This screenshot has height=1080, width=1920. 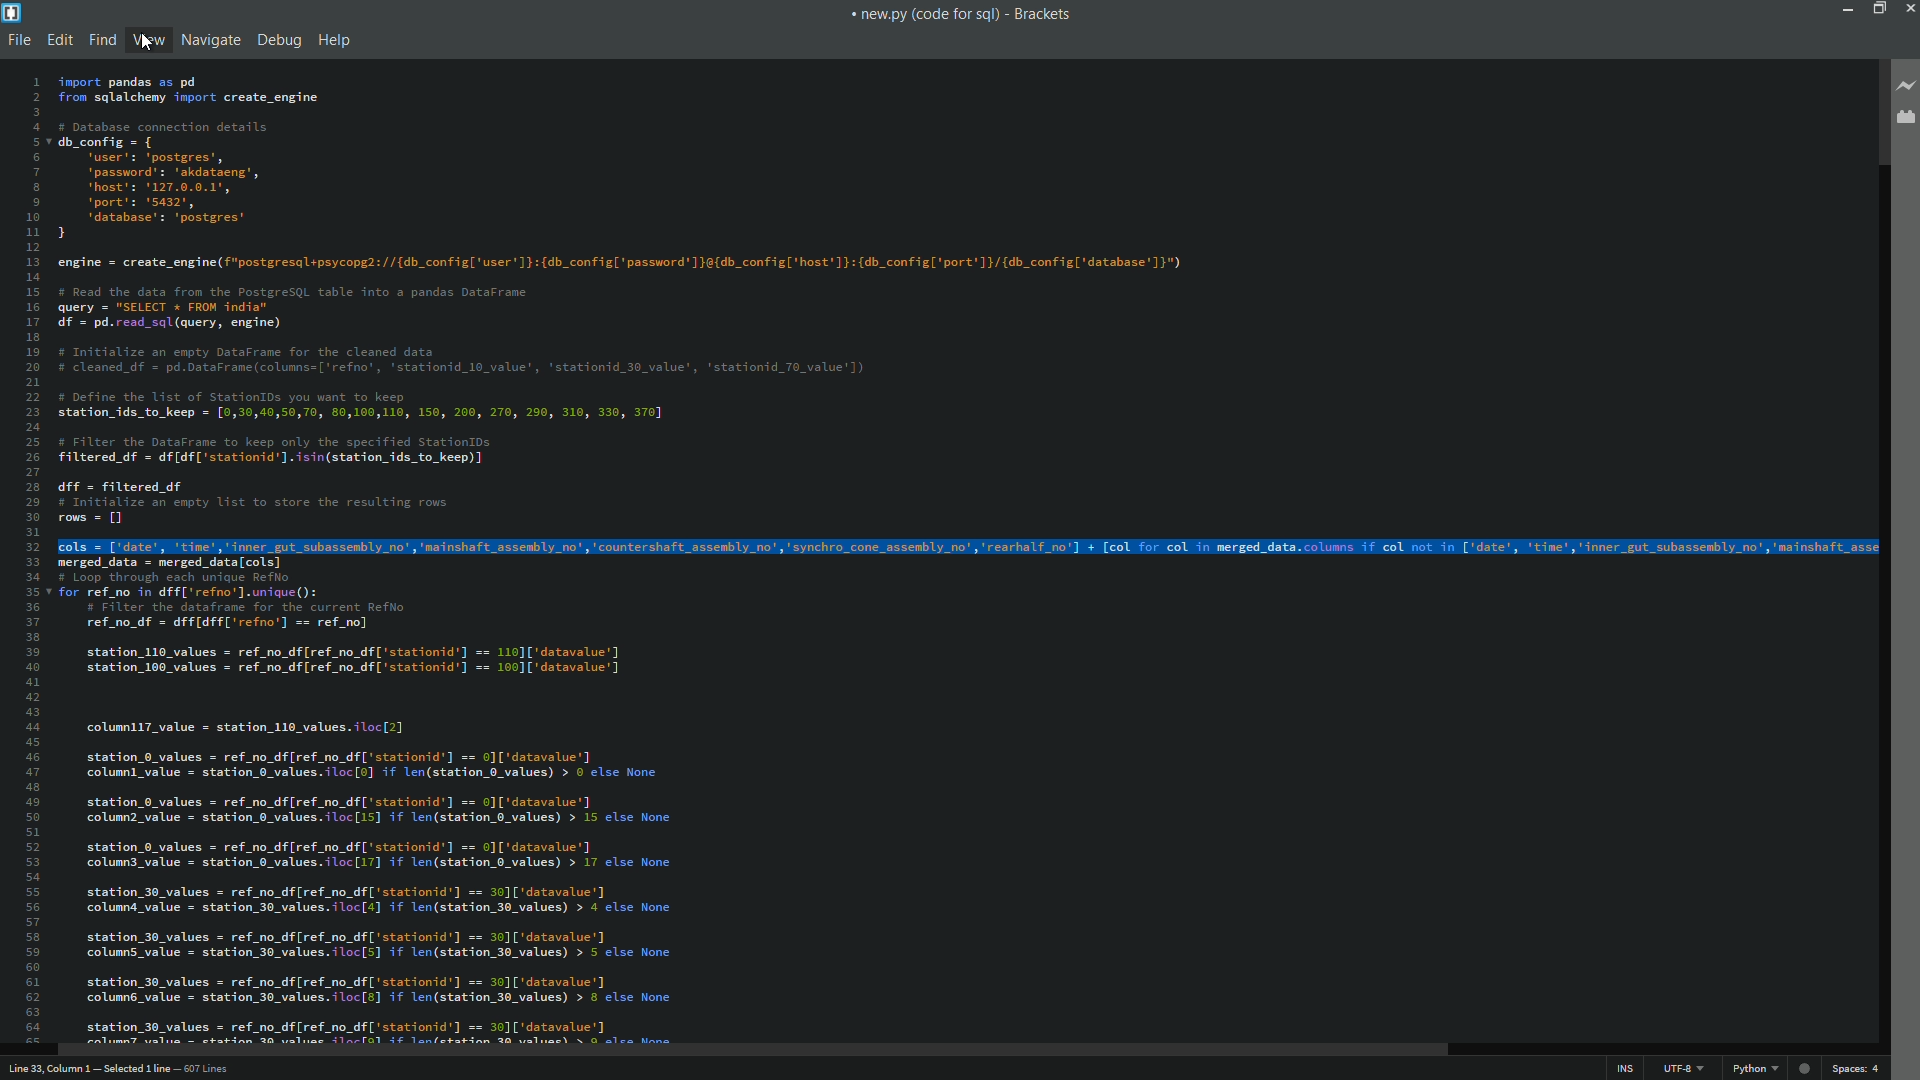 I want to click on spaces, so click(x=1855, y=1068).